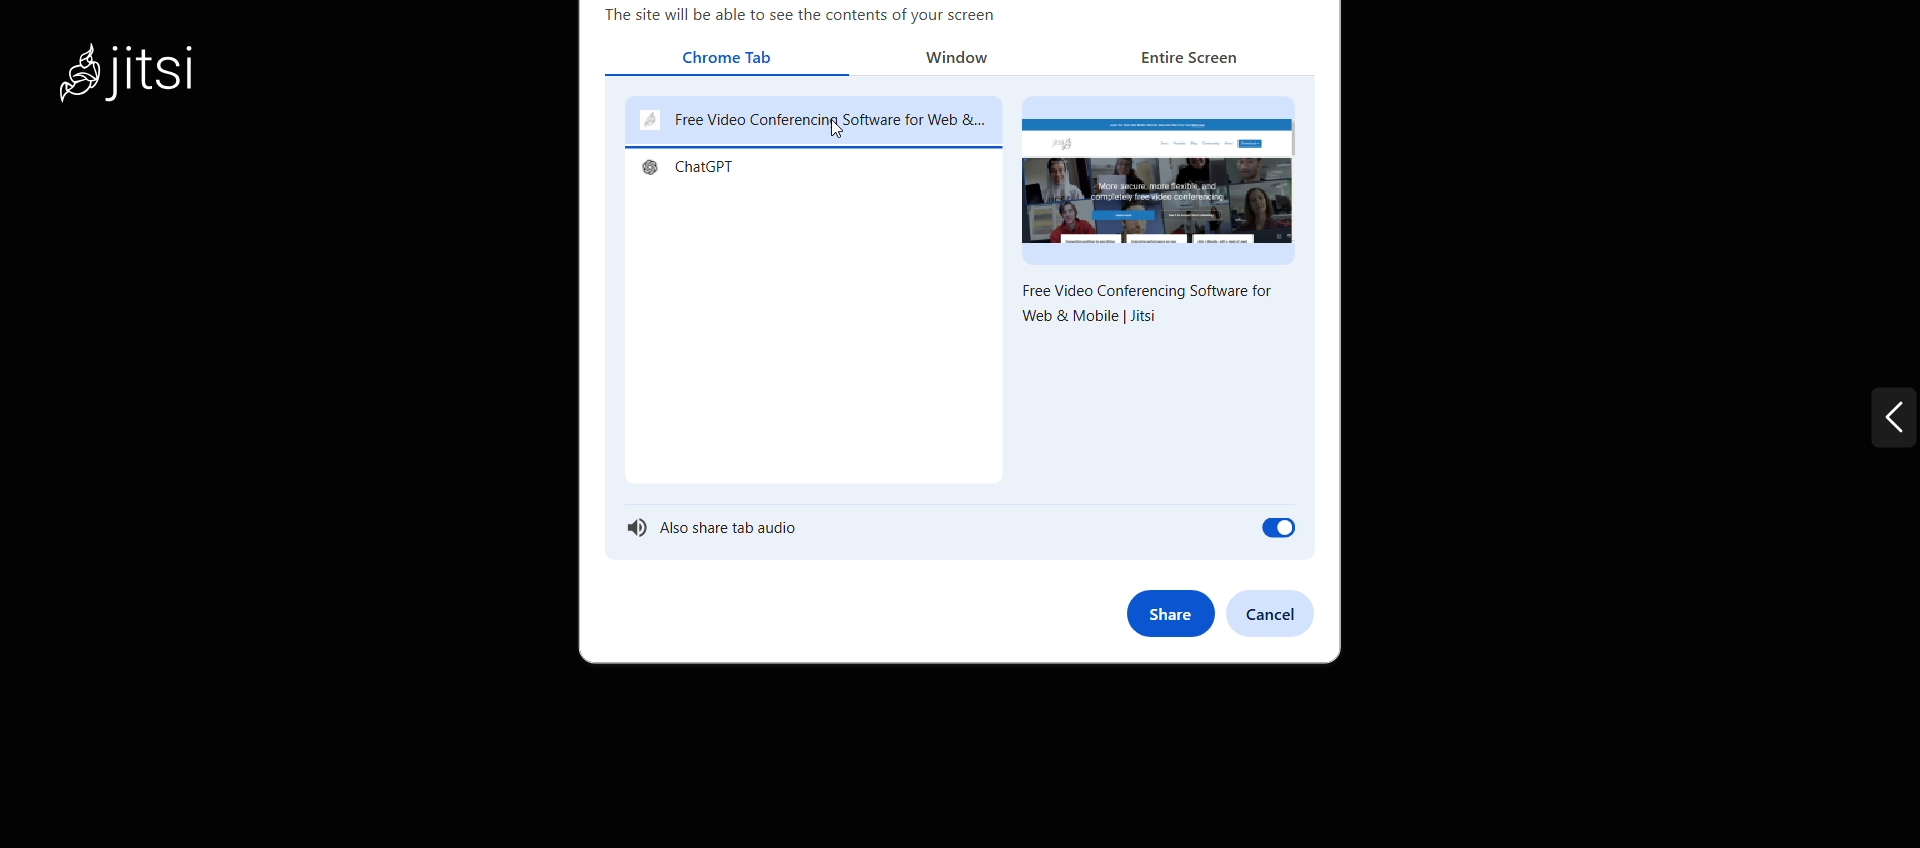  Describe the element at coordinates (958, 532) in the screenshot. I see `Also share tab audio` at that location.